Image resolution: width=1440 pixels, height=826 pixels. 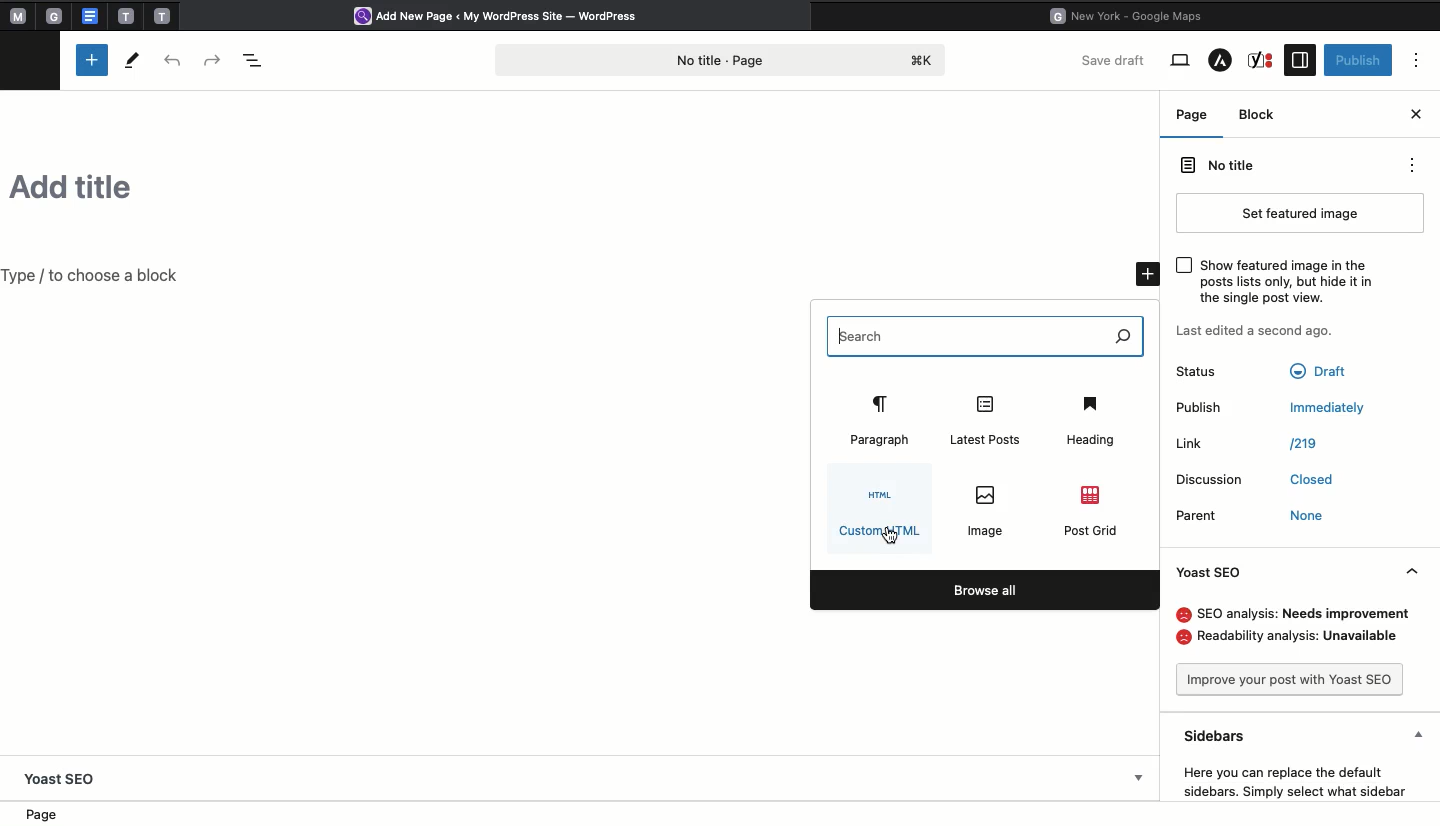 What do you see at coordinates (126, 16) in the screenshot?
I see `tab` at bounding box center [126, 16].